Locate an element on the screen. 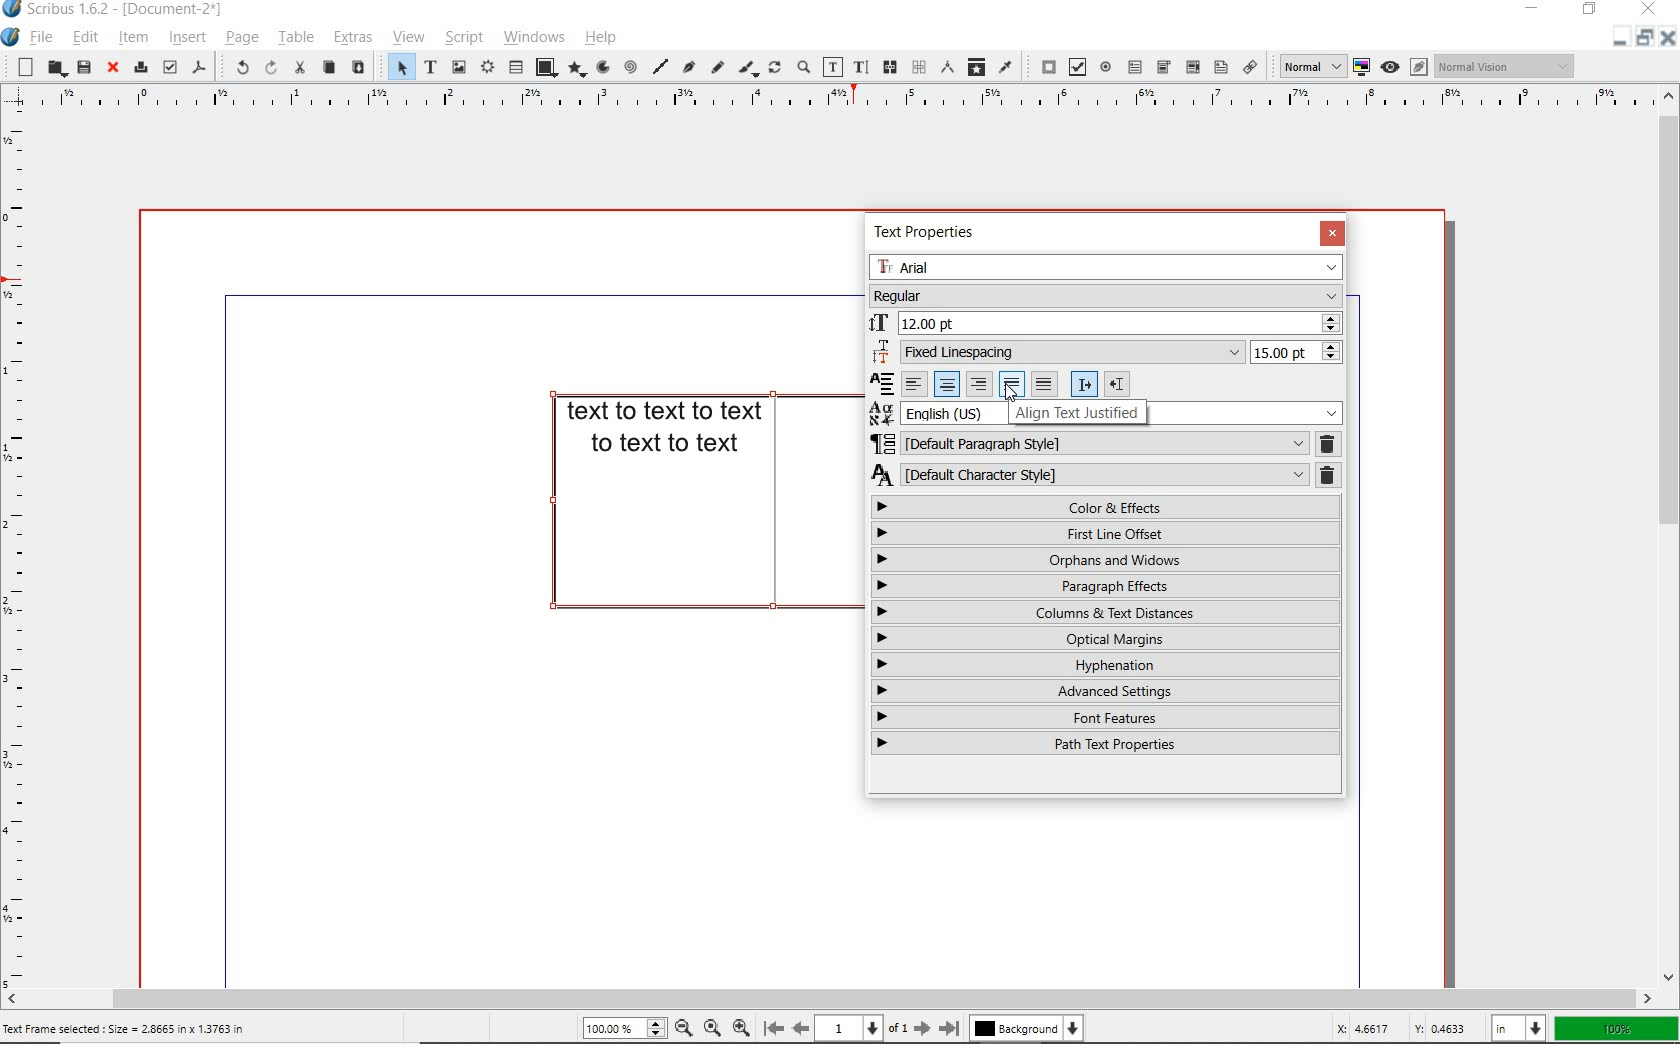  redo is located at coordinates (269, 67).